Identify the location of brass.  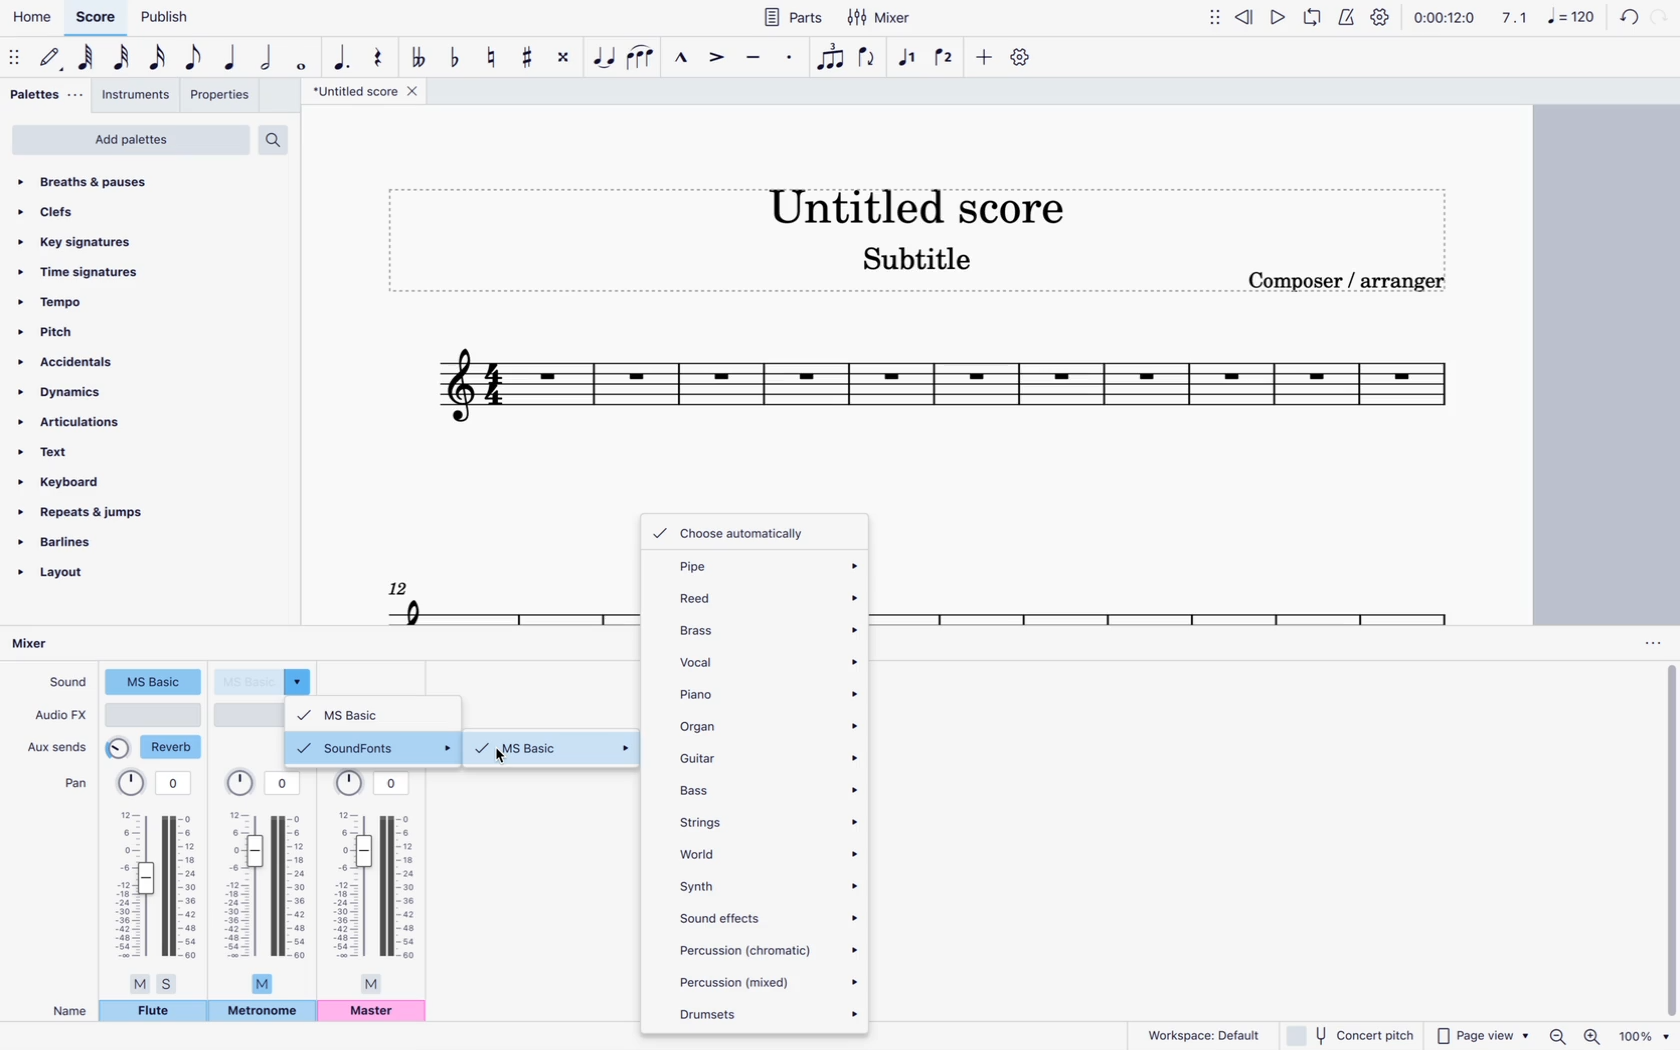
(766, 627).